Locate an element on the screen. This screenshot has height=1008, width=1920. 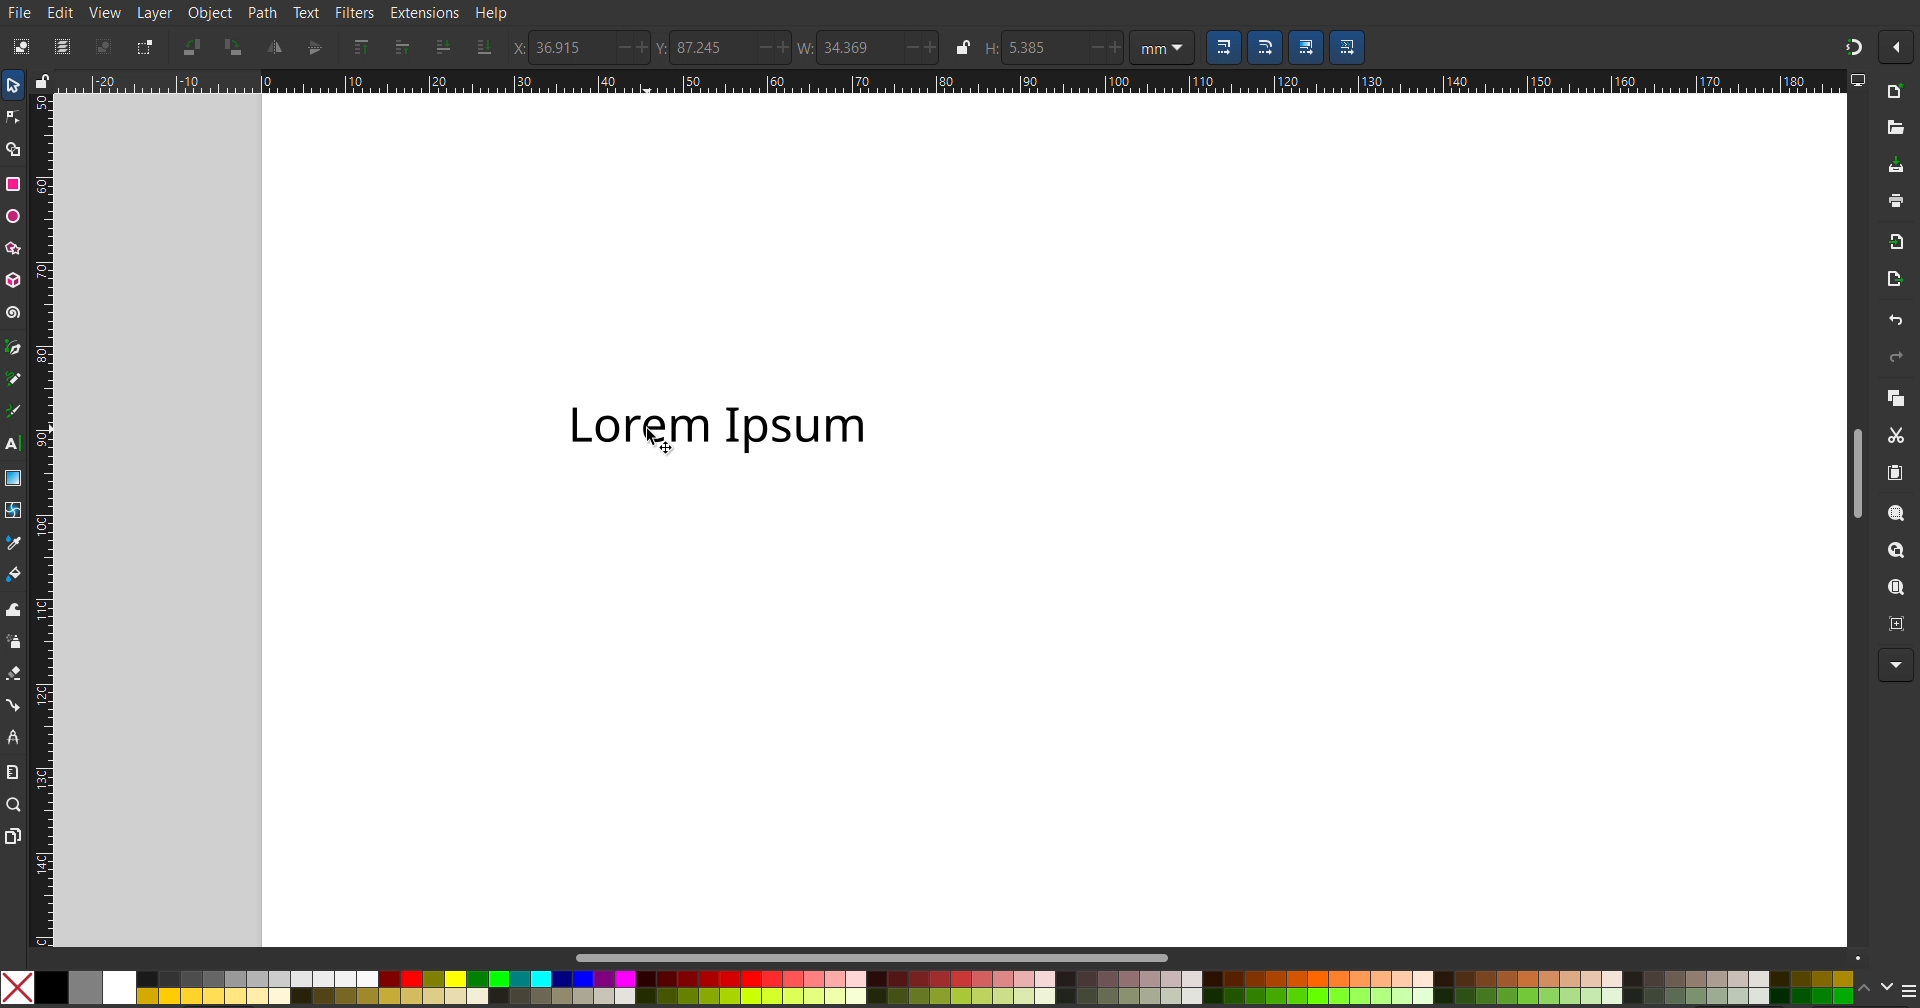
Text  is located at coordinates (308, 14).